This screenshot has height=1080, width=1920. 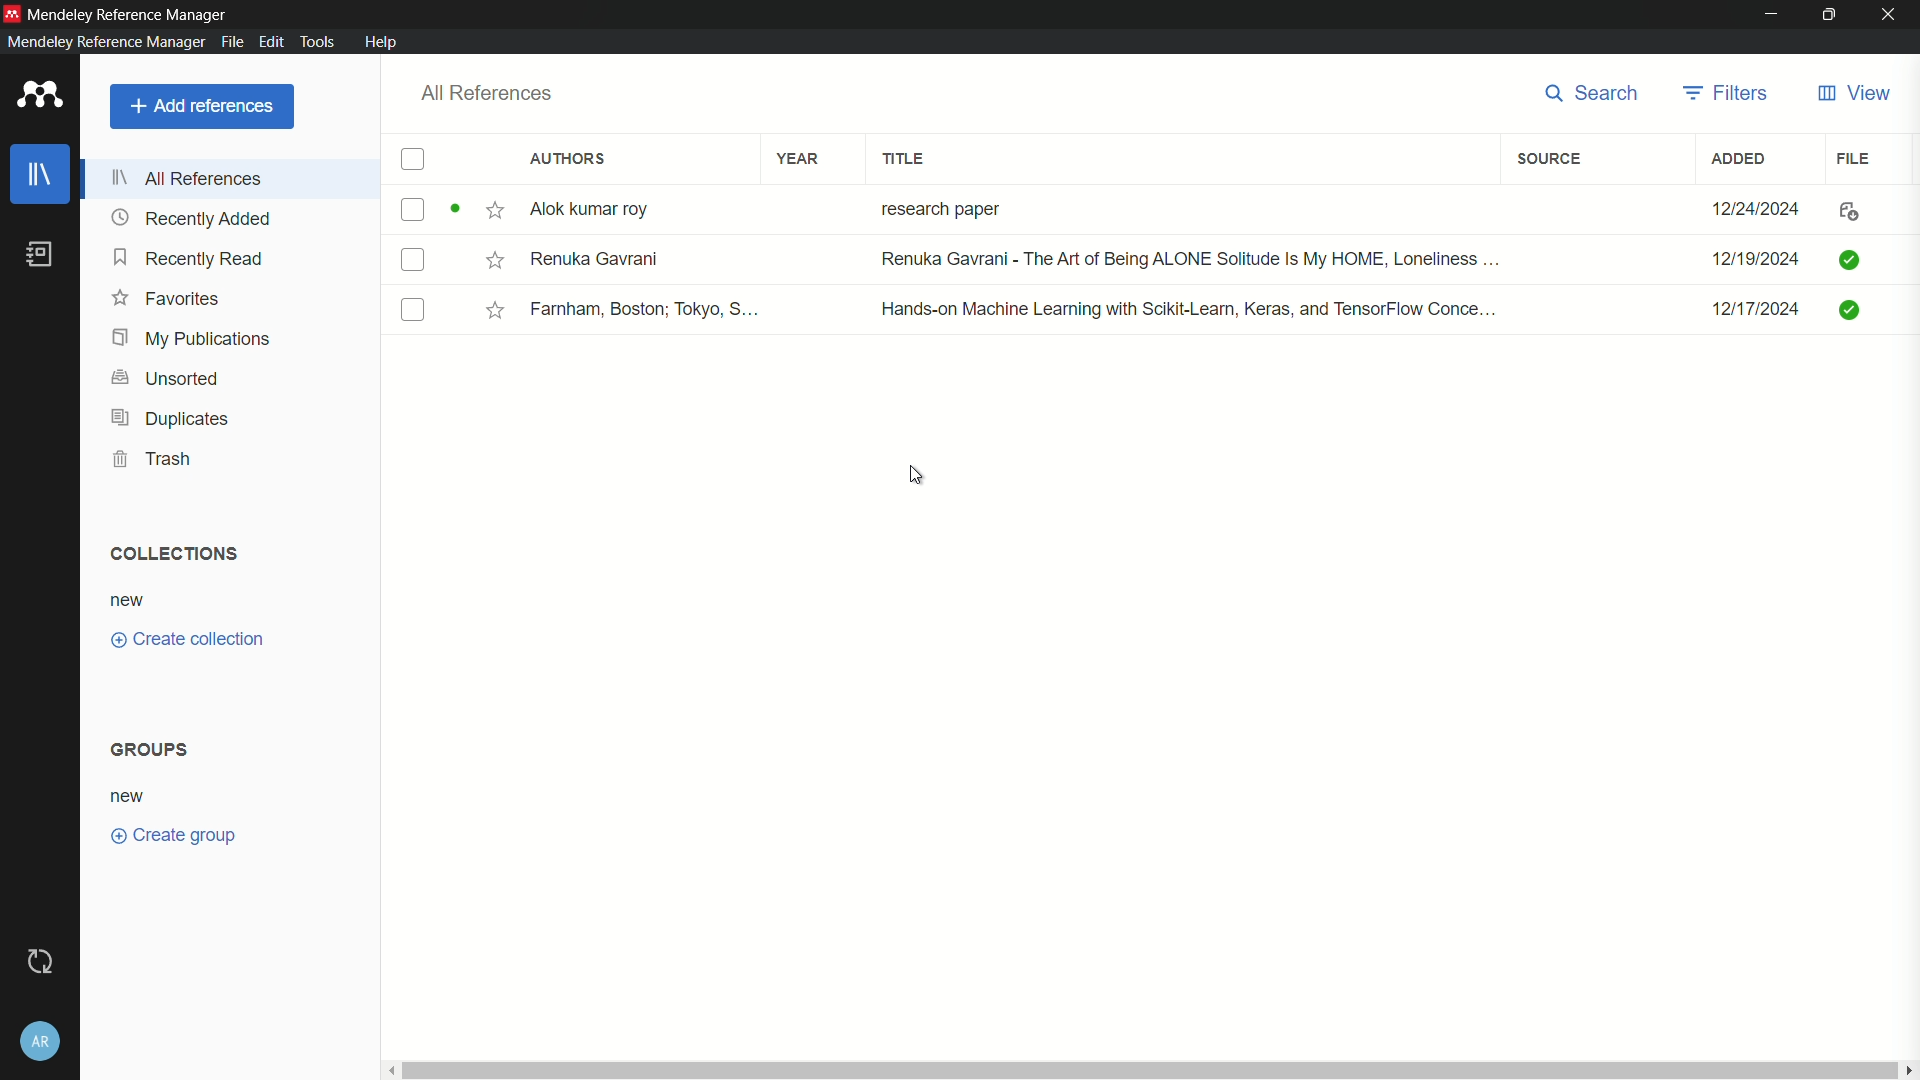 I want to click on source, so click(x=1549, y=160).